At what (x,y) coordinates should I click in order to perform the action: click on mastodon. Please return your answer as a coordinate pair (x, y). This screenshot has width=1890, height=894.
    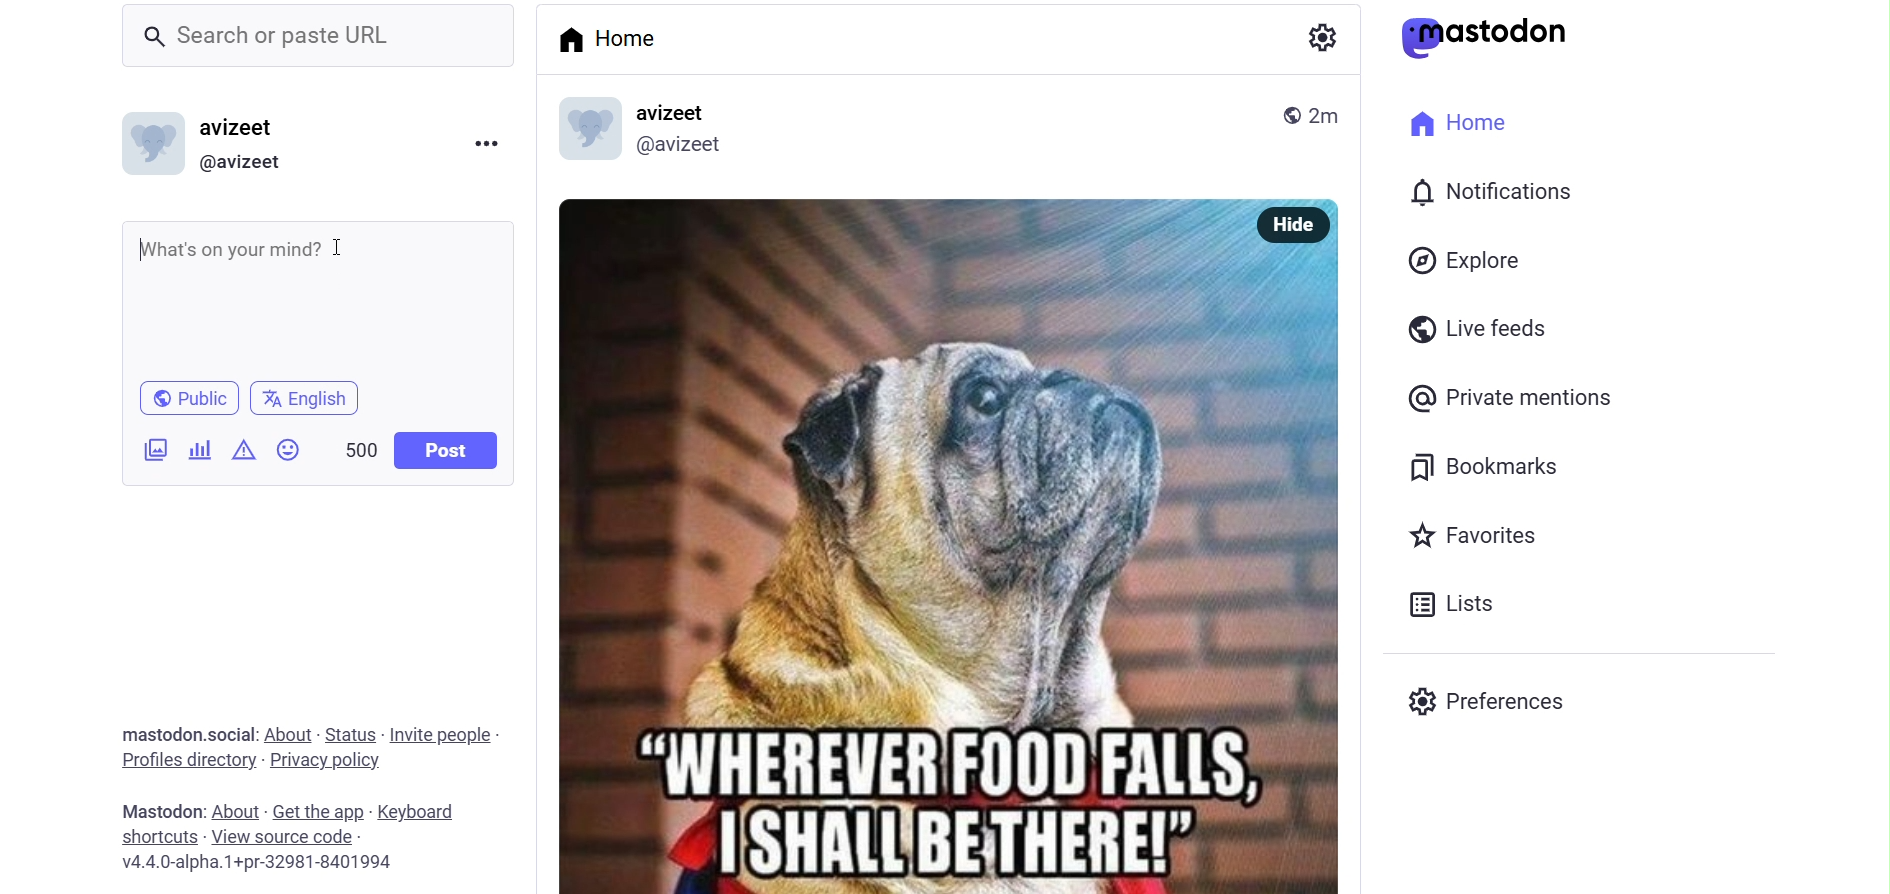
    Looking at the image, I should click on (161, 809).